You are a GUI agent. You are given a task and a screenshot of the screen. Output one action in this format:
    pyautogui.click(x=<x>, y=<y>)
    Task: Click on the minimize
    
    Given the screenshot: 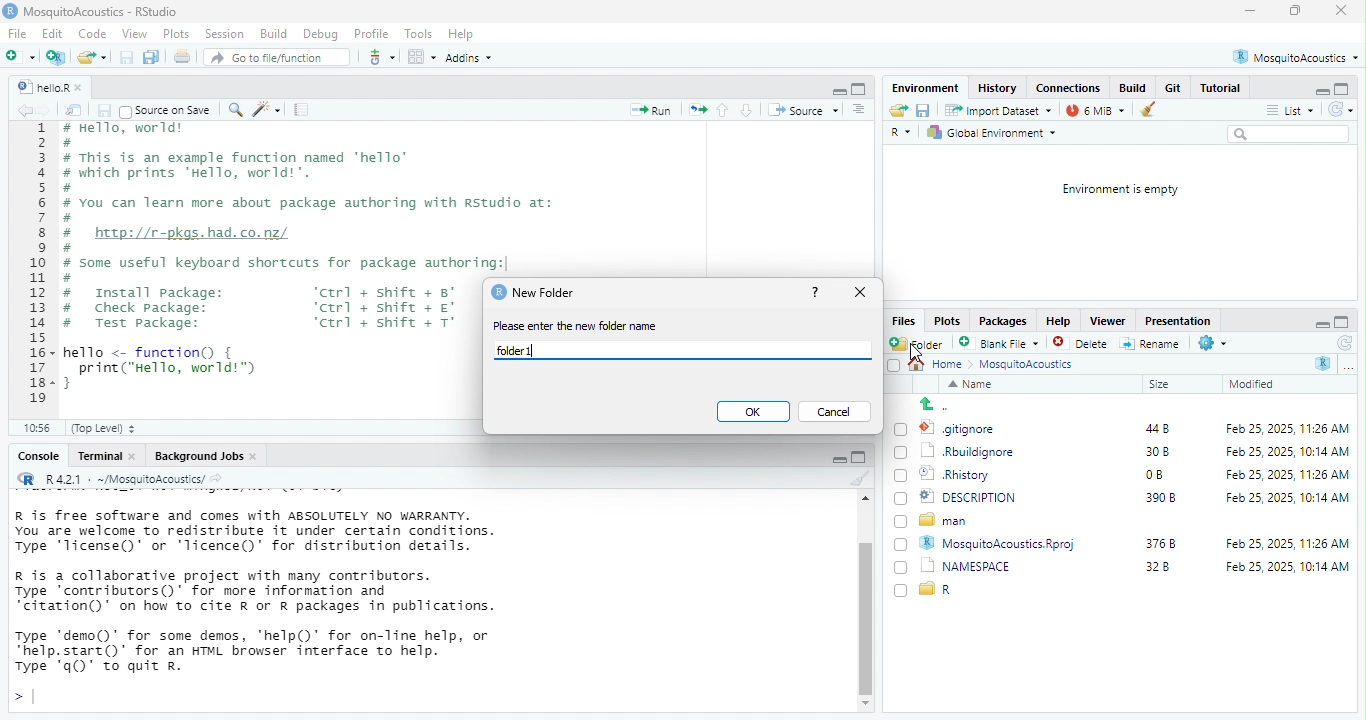 What is the action you would take?
    pyautogui.click(x=1250, y=12)
    